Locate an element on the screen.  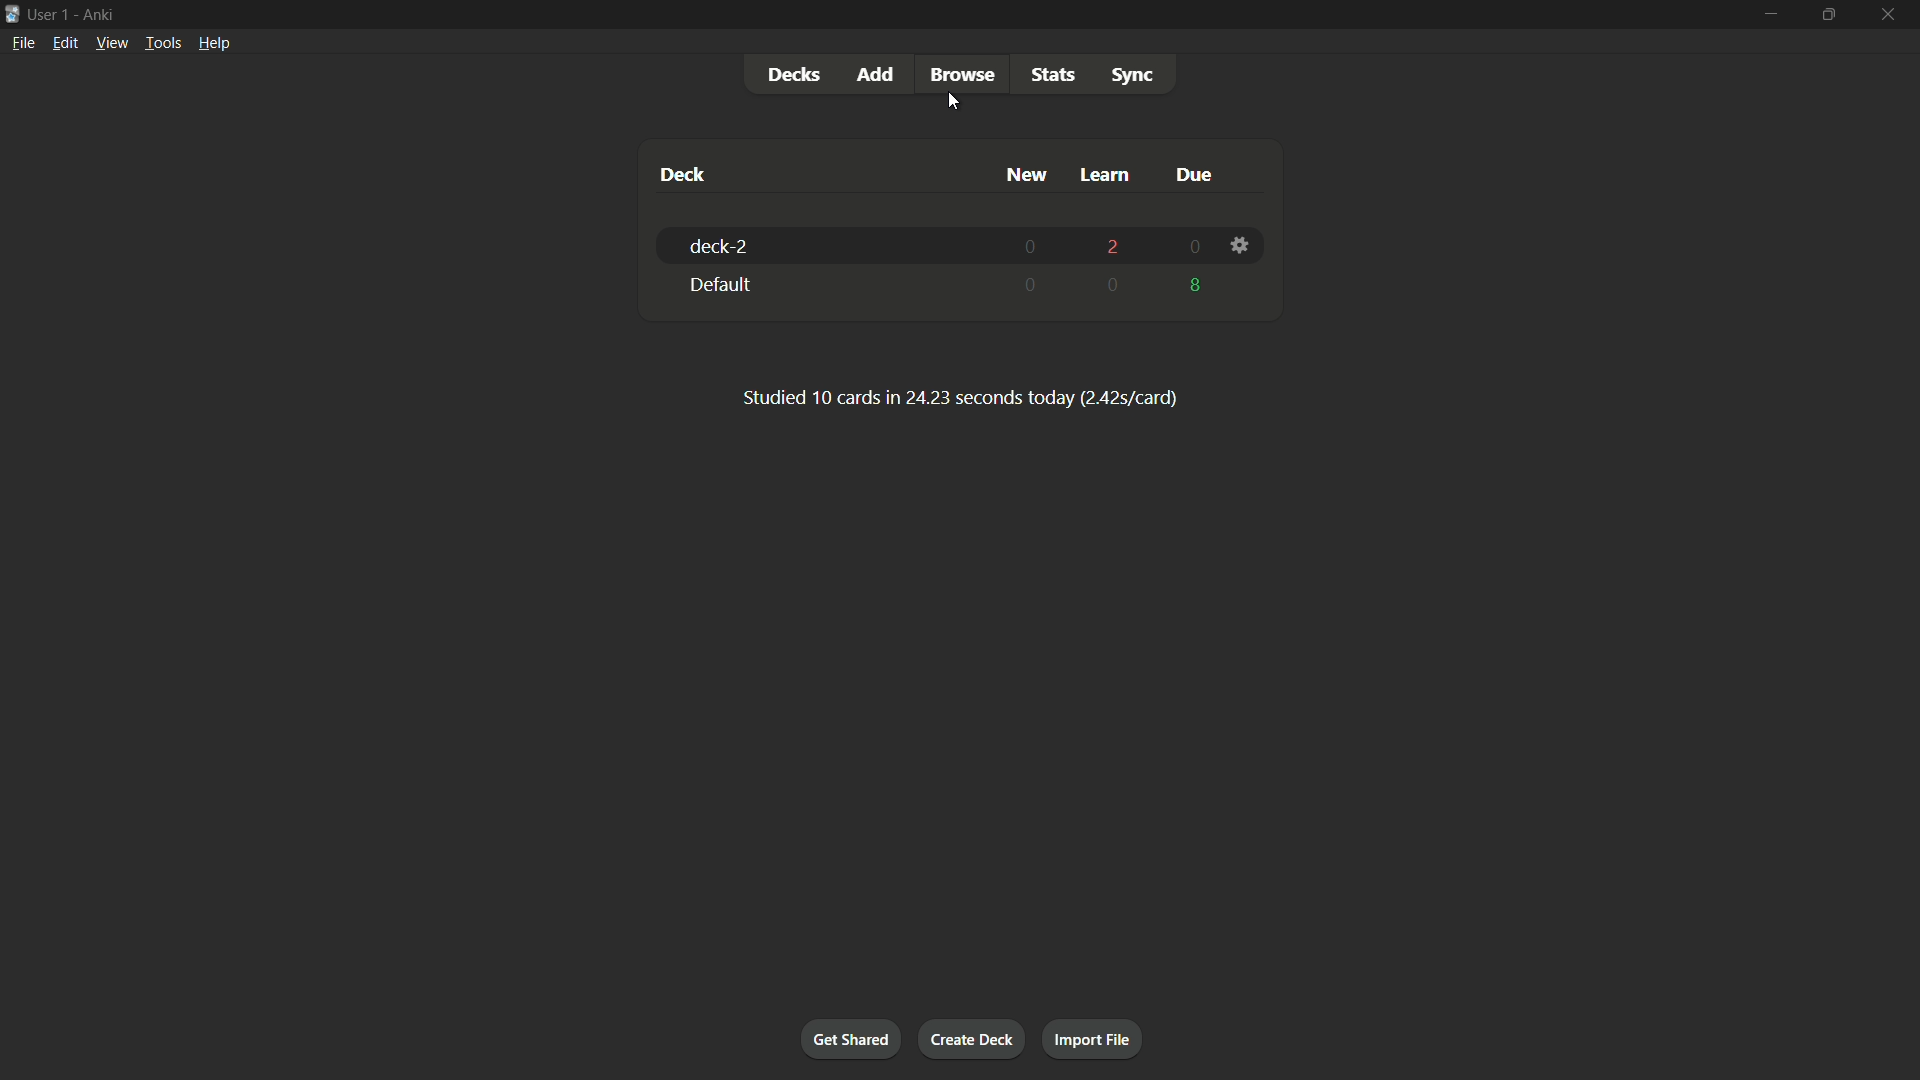
App name is located at coordinates (103, 15).